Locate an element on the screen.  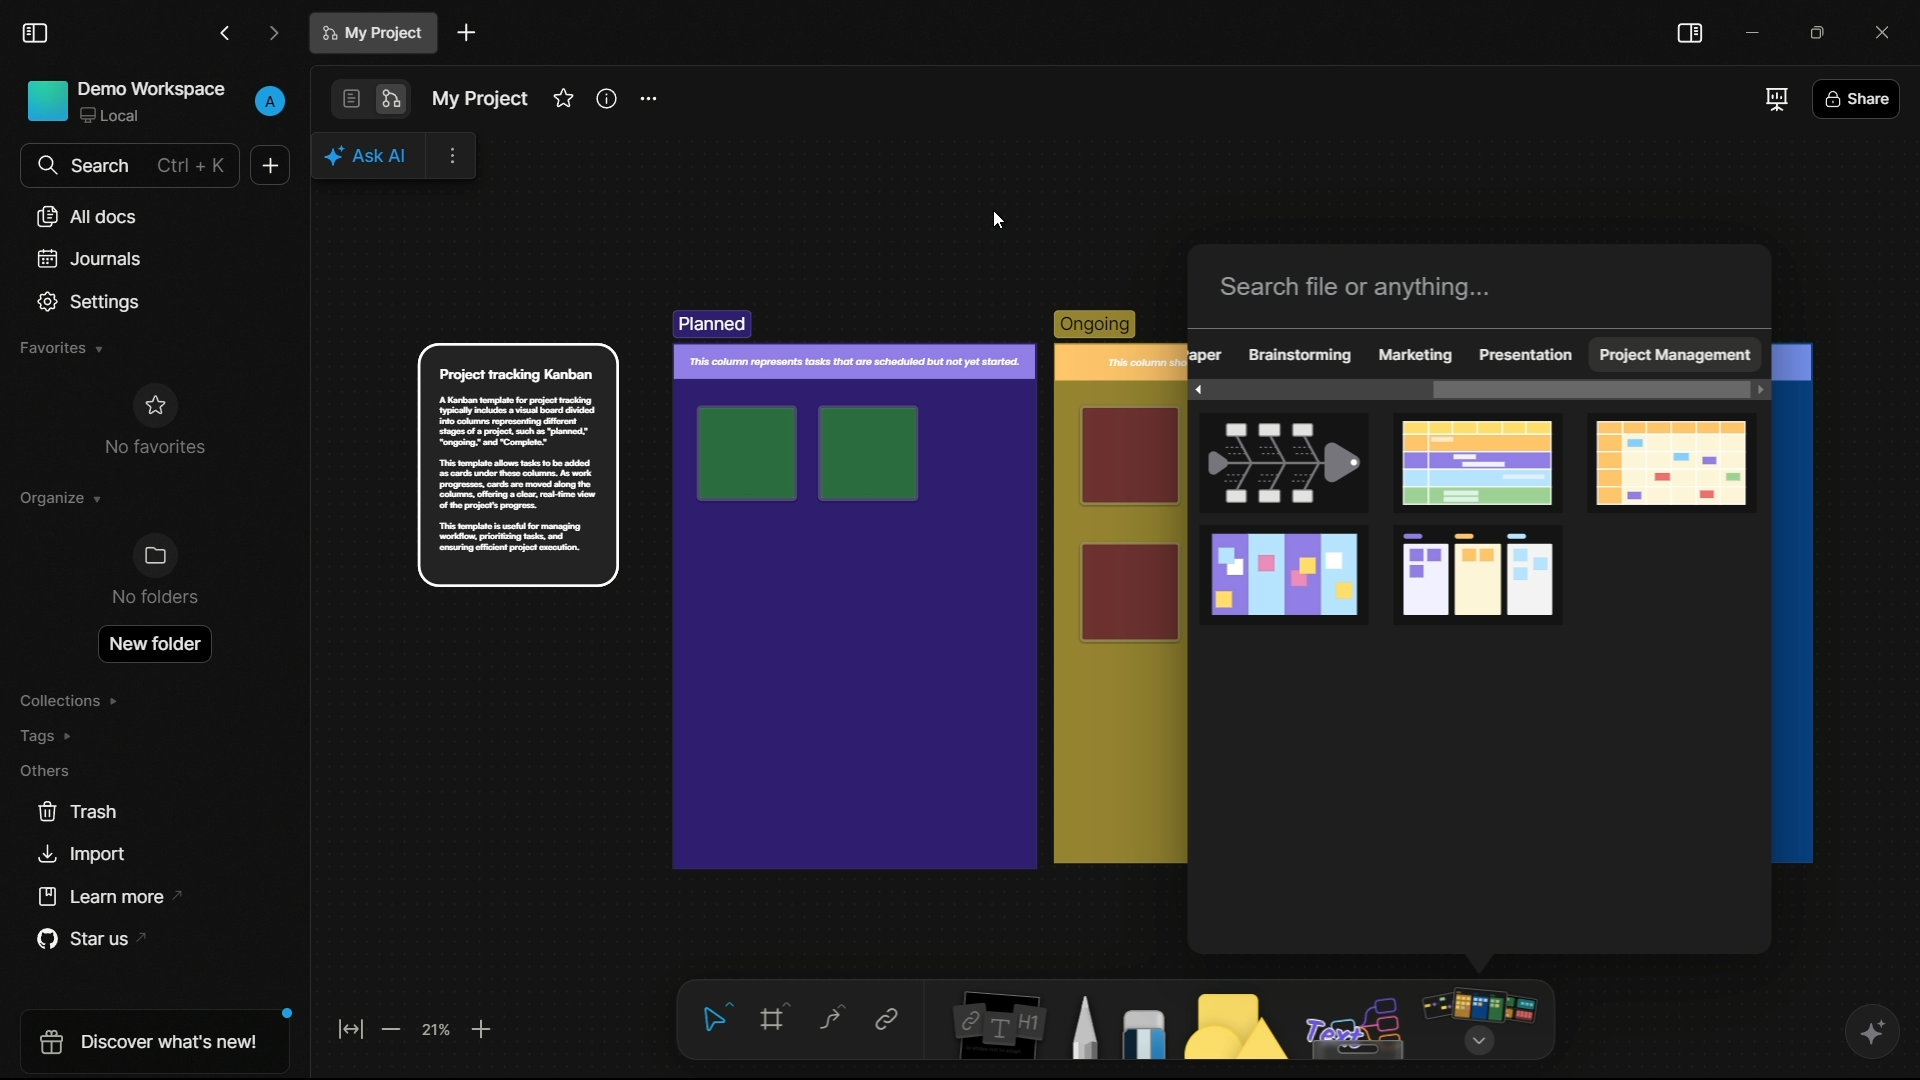
new document is located at coordinates (467, 33).